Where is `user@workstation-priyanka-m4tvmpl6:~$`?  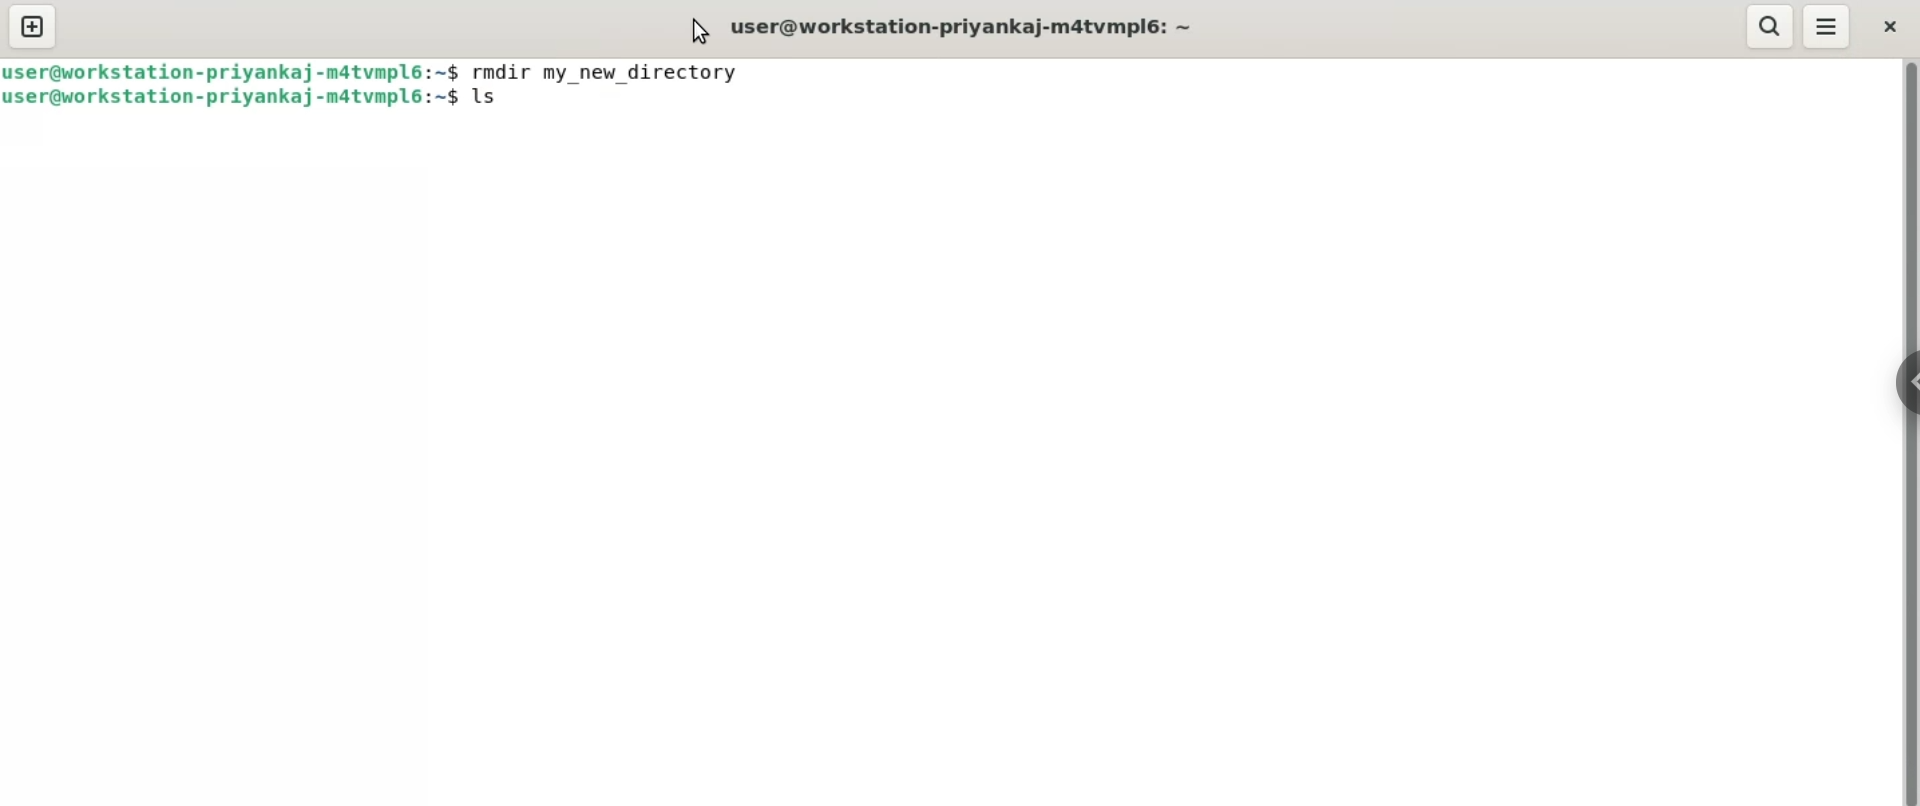
user@workstation-priyanka-m4tvmpl6:~$ is located at coordinates (230, 100).